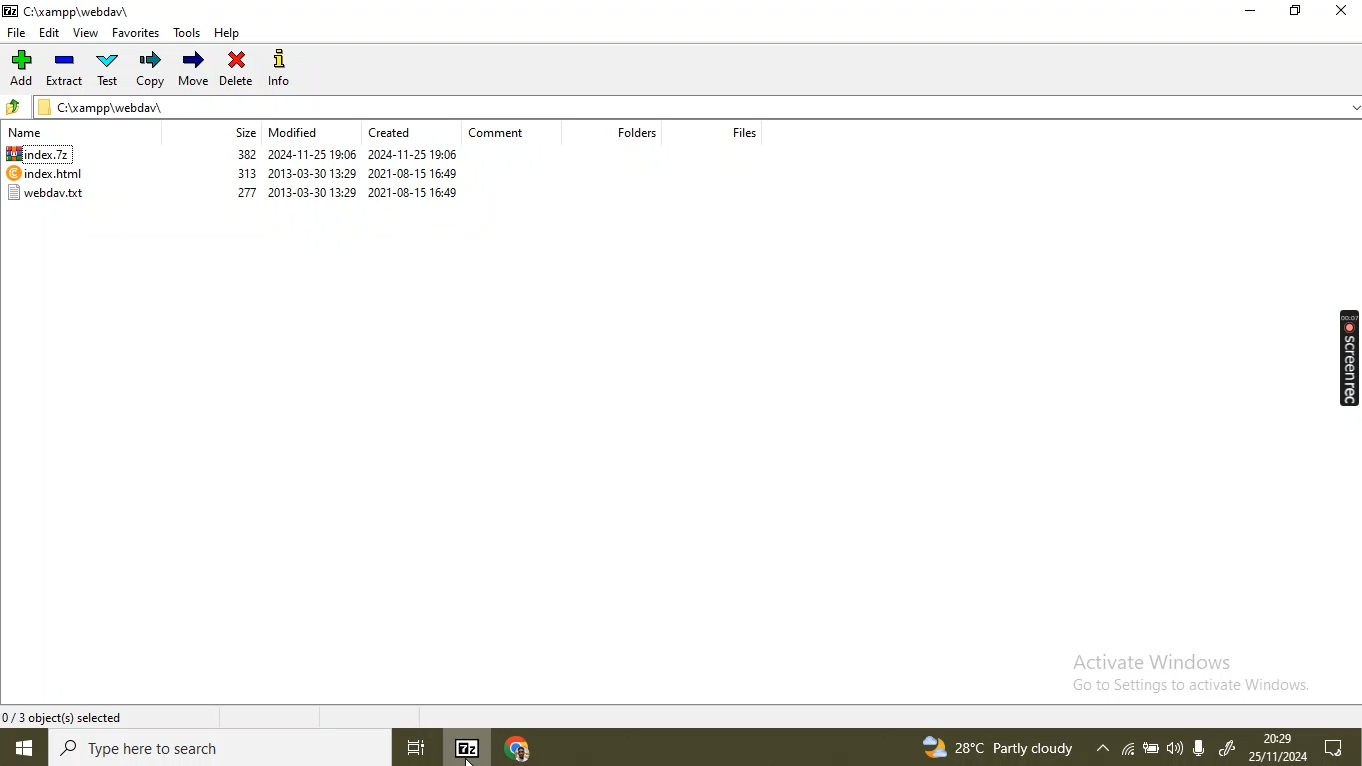 The height and width of the screenshot is (766, 1362). Describe the element at coordinates (1103, 749) in the screenshot. I see `show hidden icon` at that location.